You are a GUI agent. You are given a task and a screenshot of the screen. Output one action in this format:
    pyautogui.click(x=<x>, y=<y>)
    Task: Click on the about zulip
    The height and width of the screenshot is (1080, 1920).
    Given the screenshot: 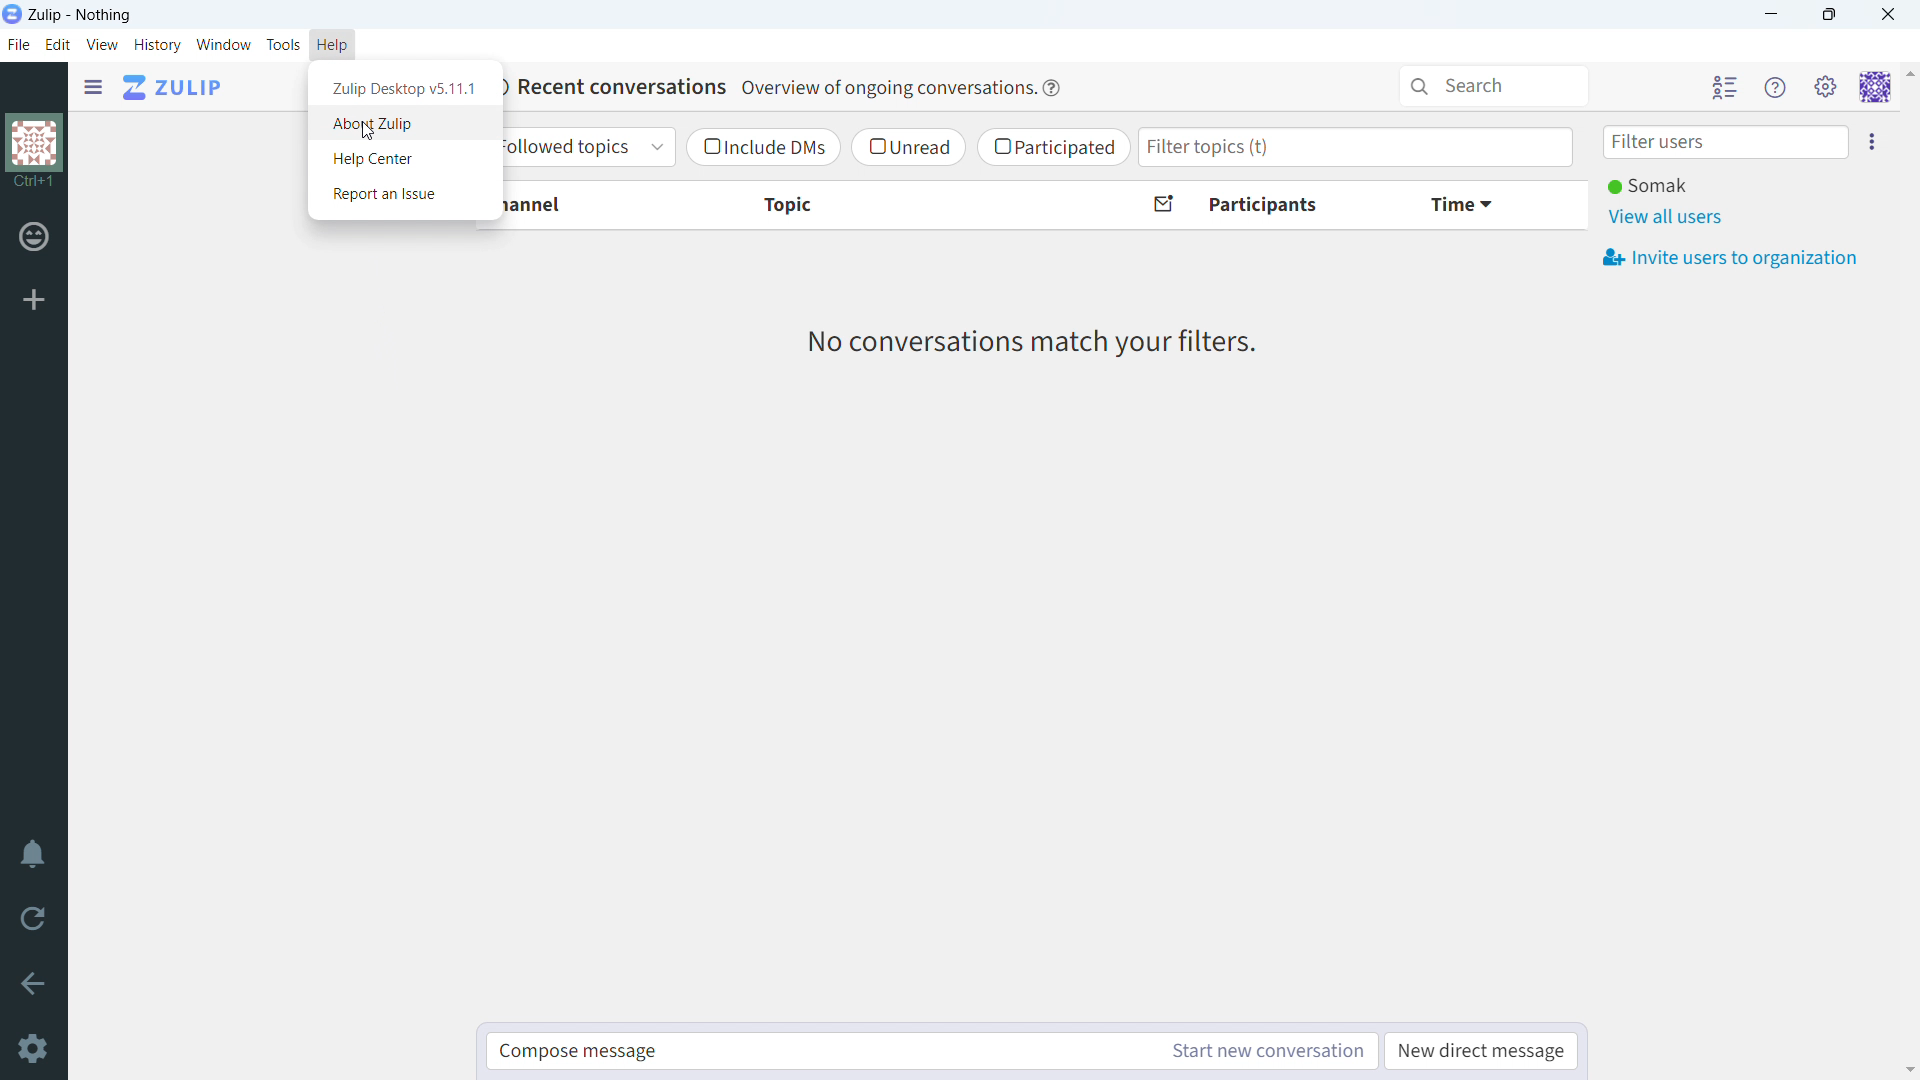 What is the action you would take?
    pyautogui.click(x=396, y=127)
    